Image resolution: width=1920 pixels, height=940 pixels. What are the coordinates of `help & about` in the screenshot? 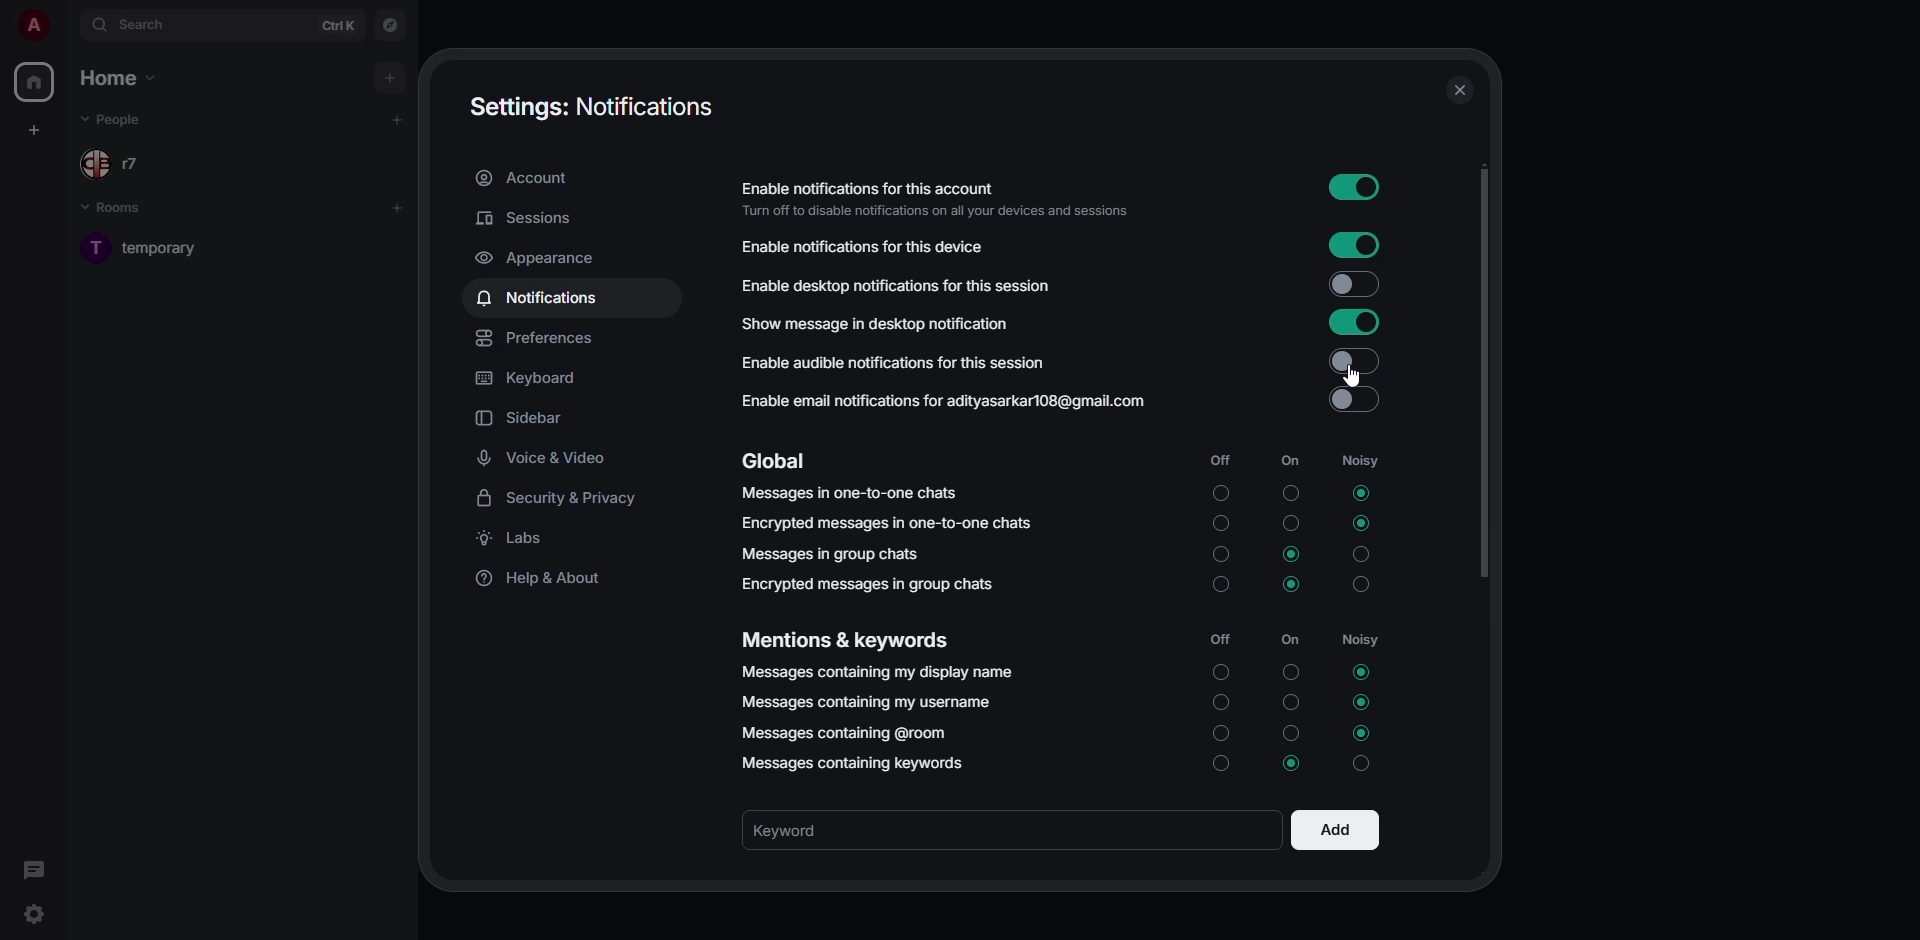 It's located at (550, 579).